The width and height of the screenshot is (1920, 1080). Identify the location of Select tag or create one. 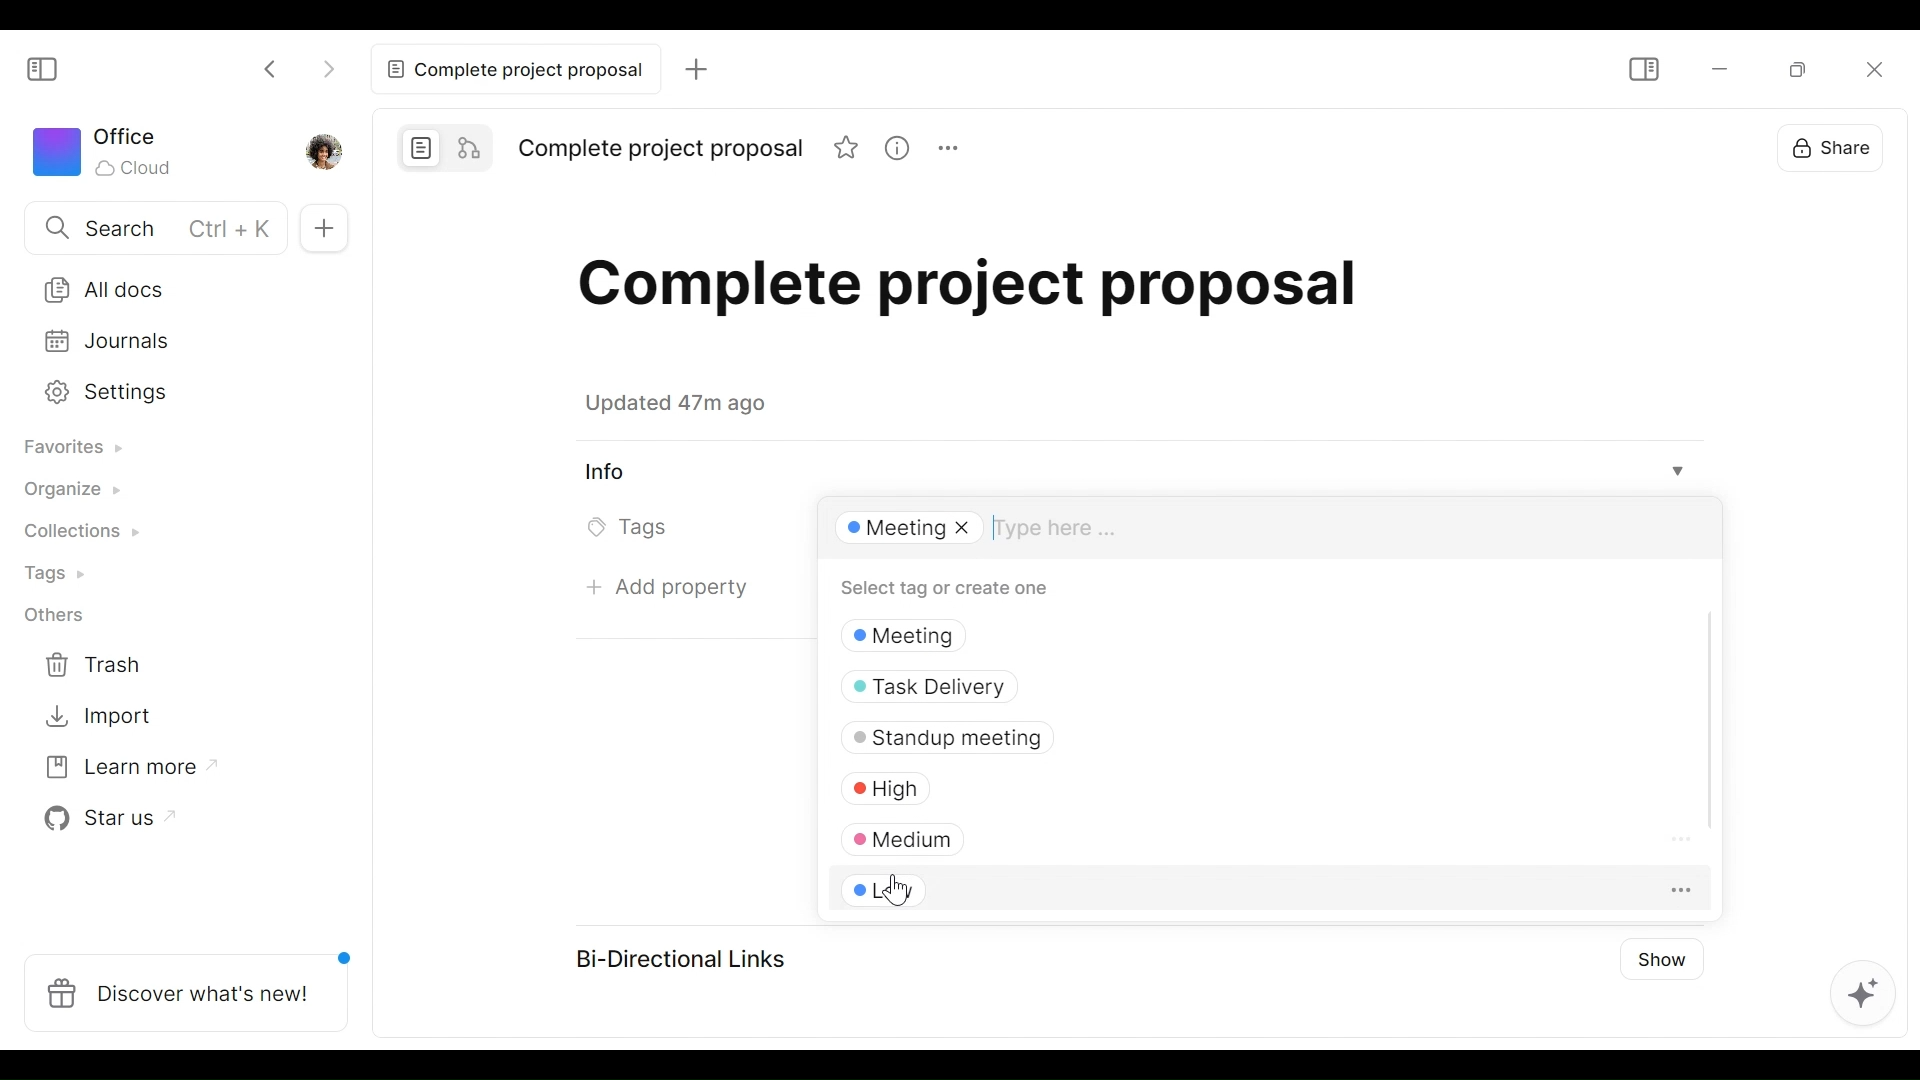
(965, 589).